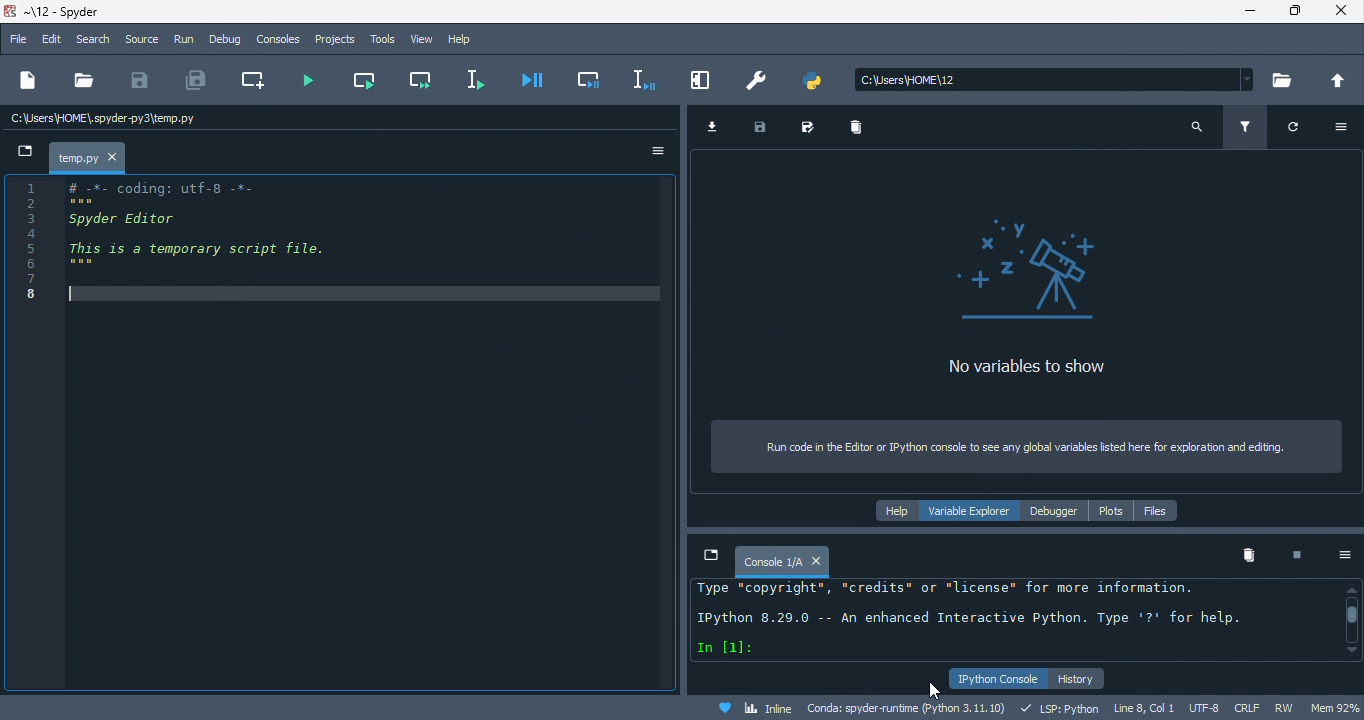 The image size is (1364, 720). Describe the element at coordinates (140, 81) in the screenshot. I see `save` at that location.